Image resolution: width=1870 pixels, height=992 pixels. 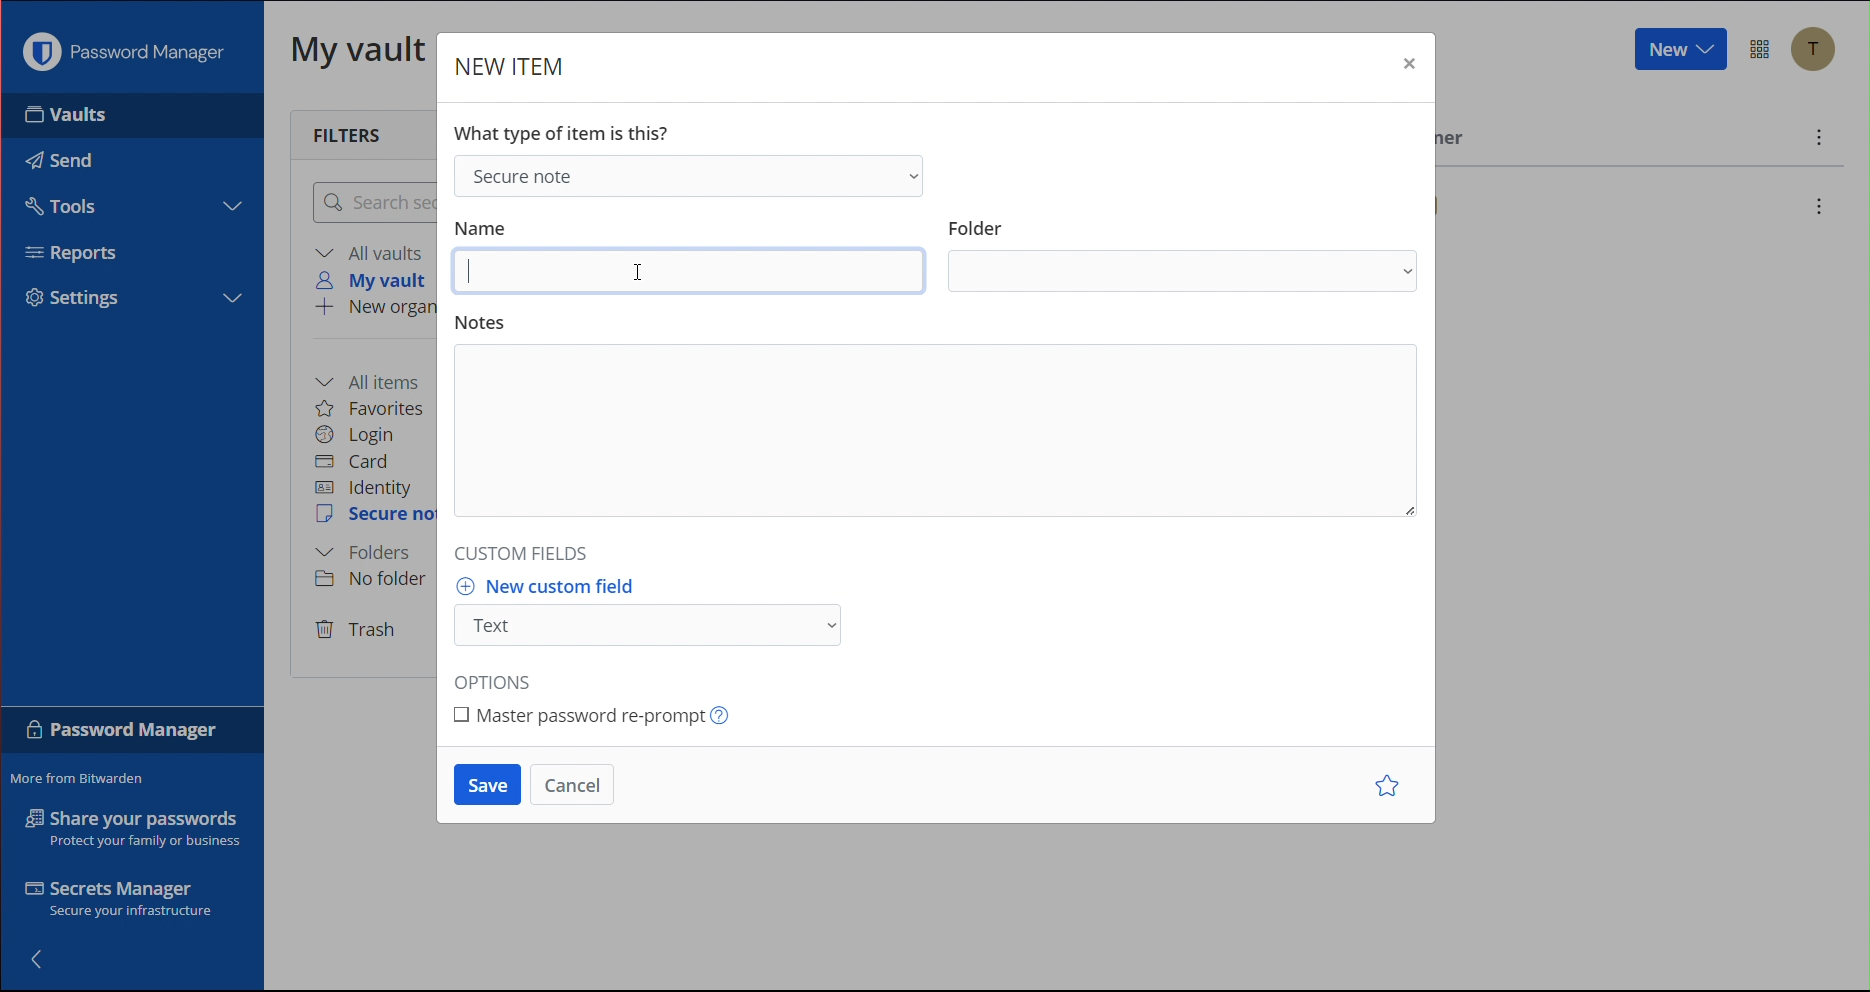 I want to click on Search secure notes, so click(x=371, y=202).